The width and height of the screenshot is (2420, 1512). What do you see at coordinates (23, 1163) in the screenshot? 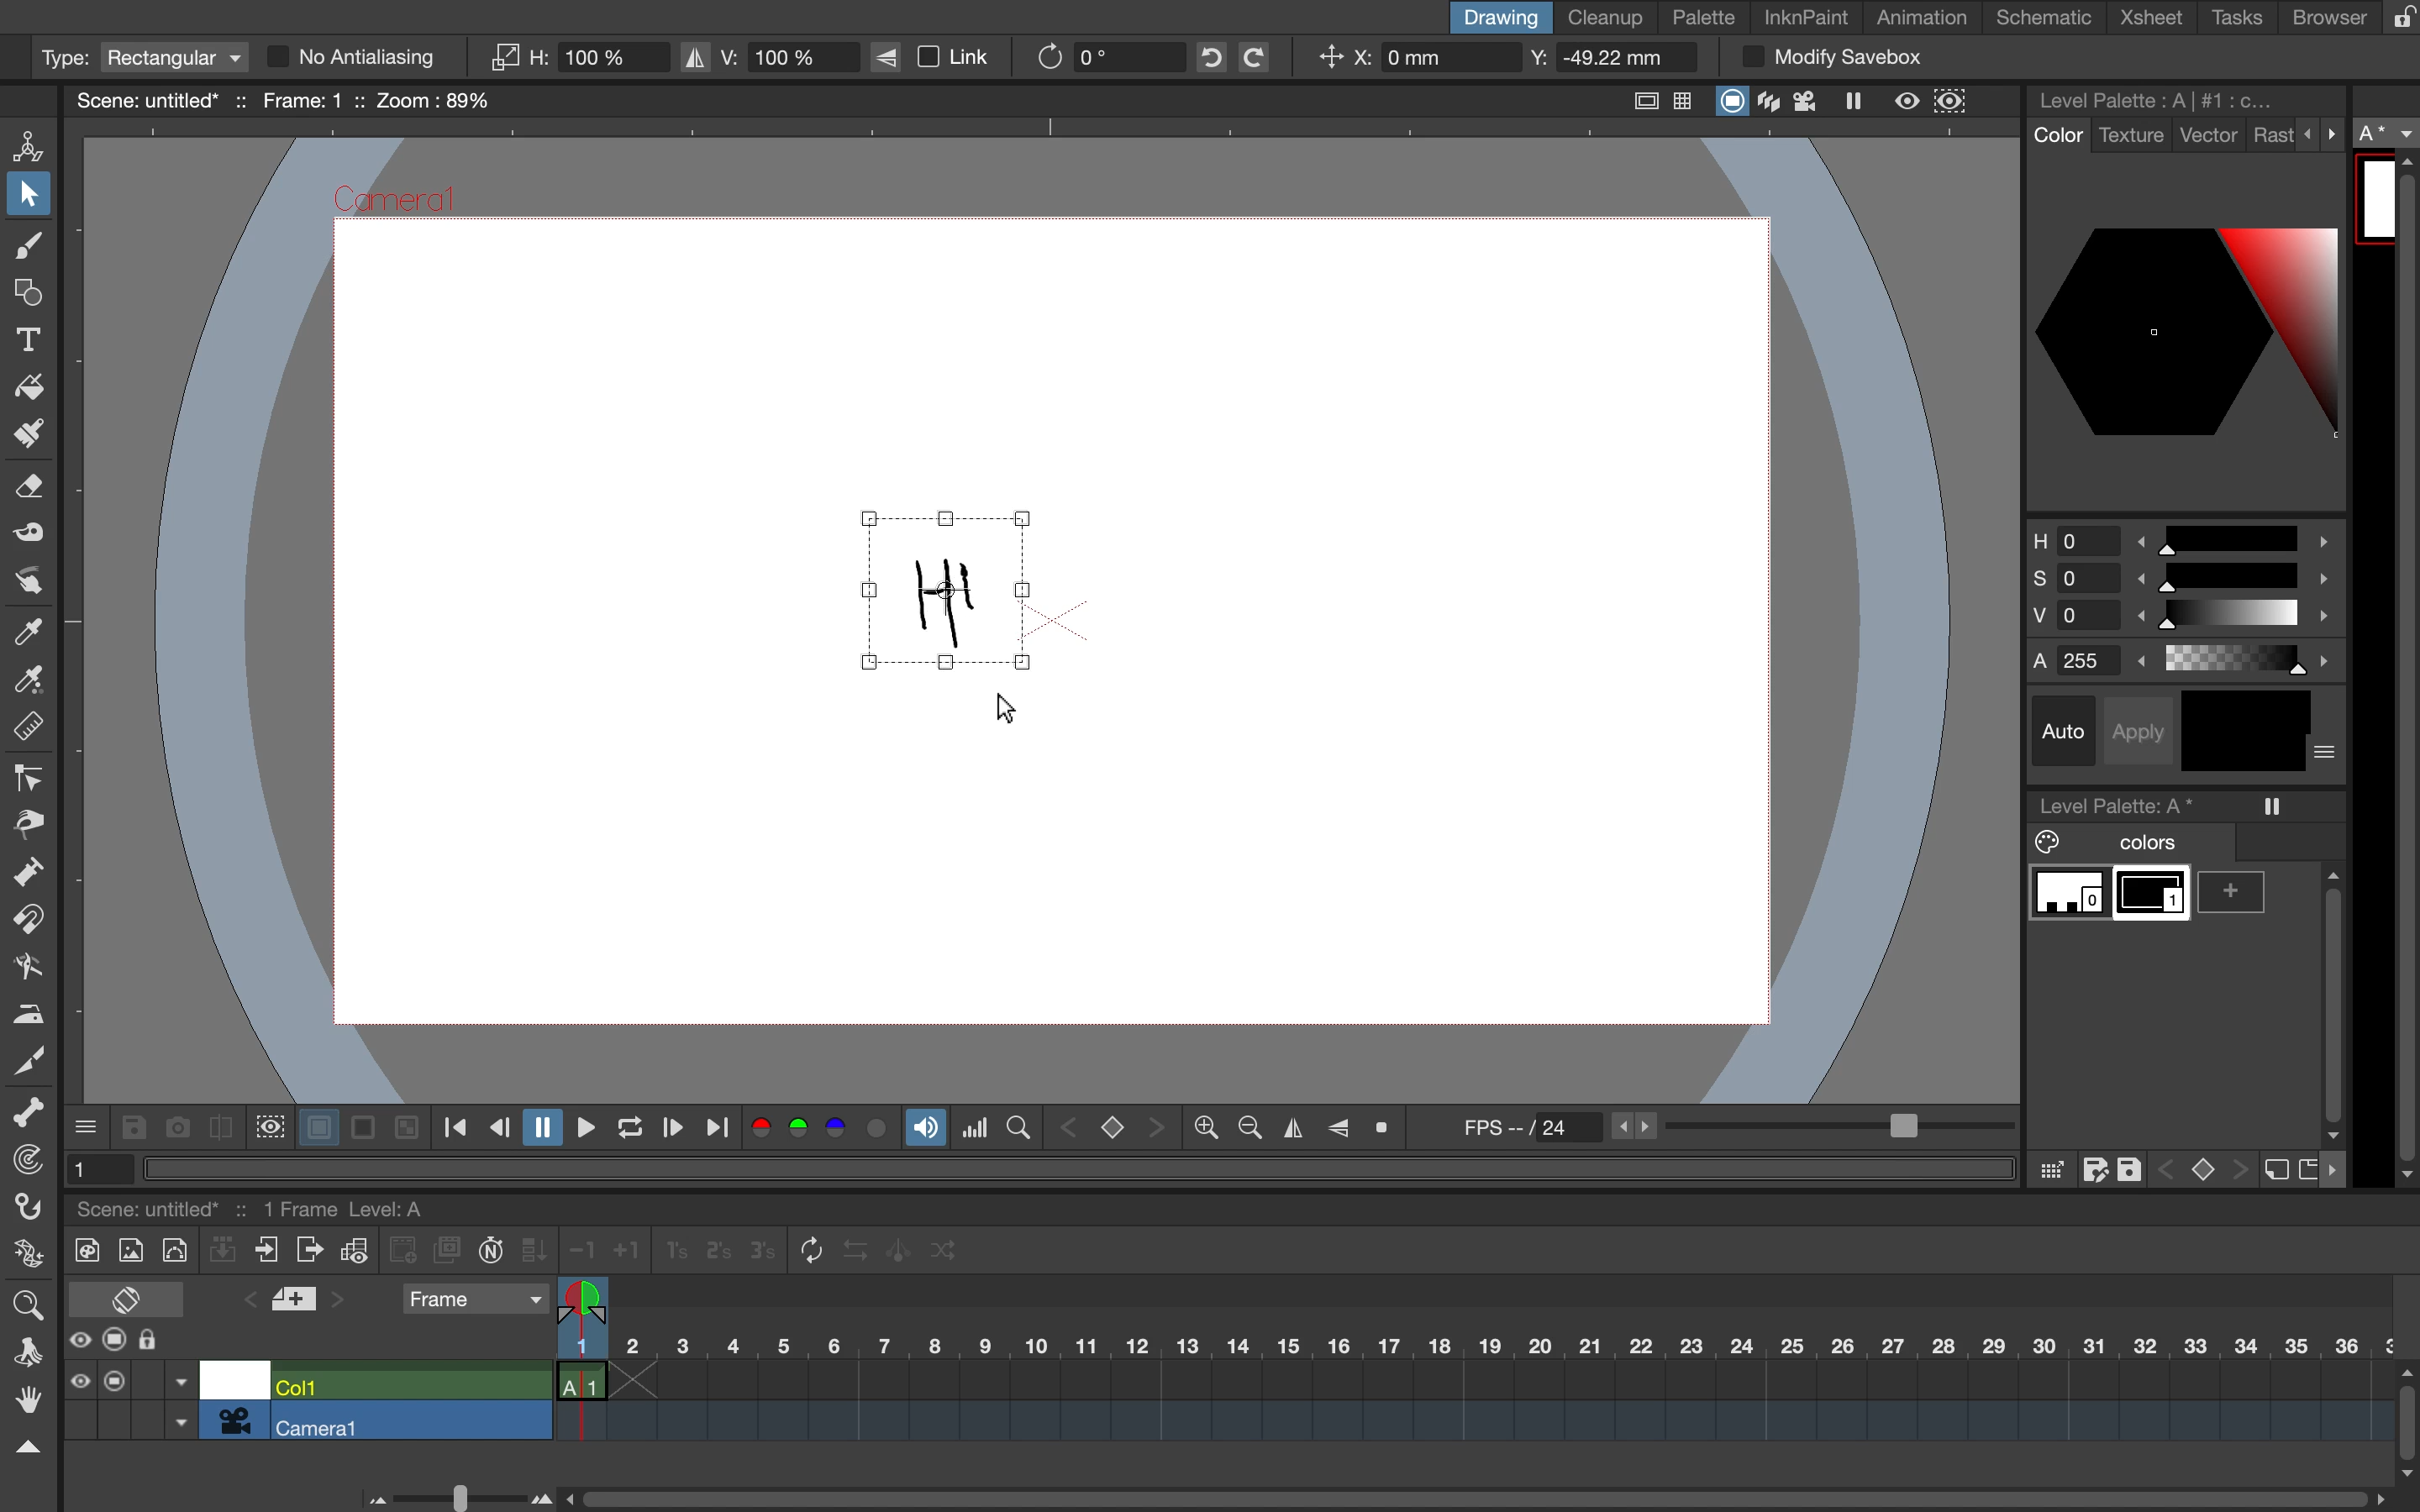
I see `tracker tool` at bounding box center [23, 1163].